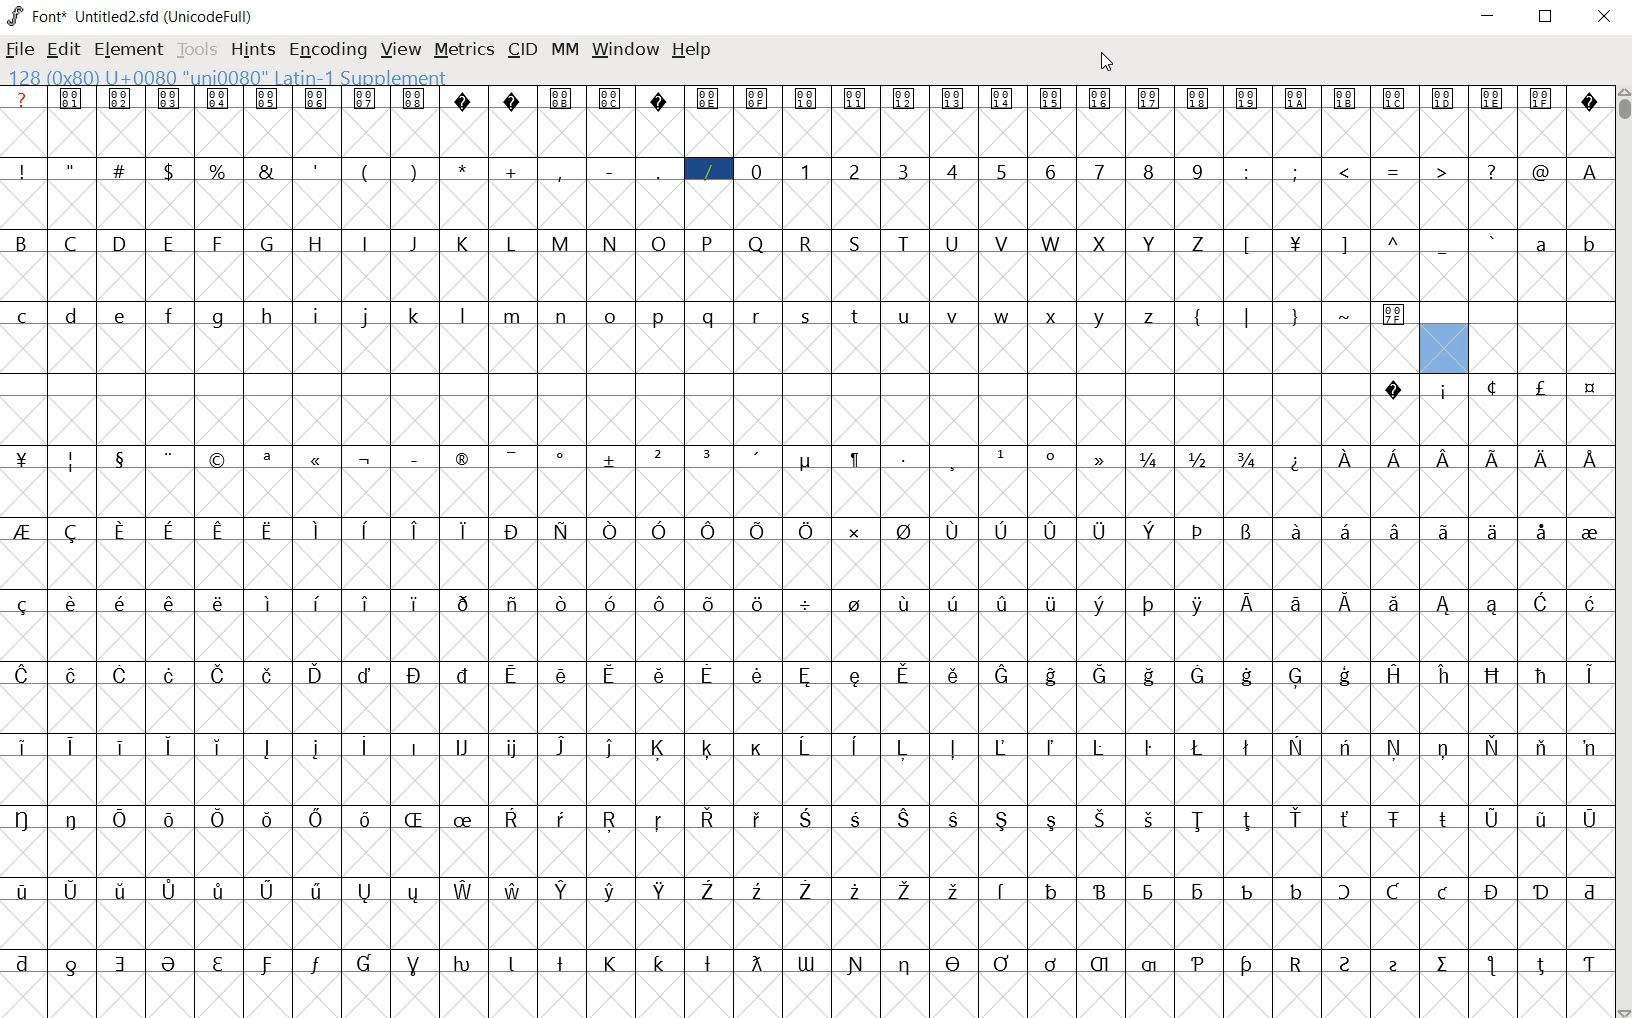  Describe the element at coordinates (1197, 675) in the screenshot. I see `glyph` at that location.